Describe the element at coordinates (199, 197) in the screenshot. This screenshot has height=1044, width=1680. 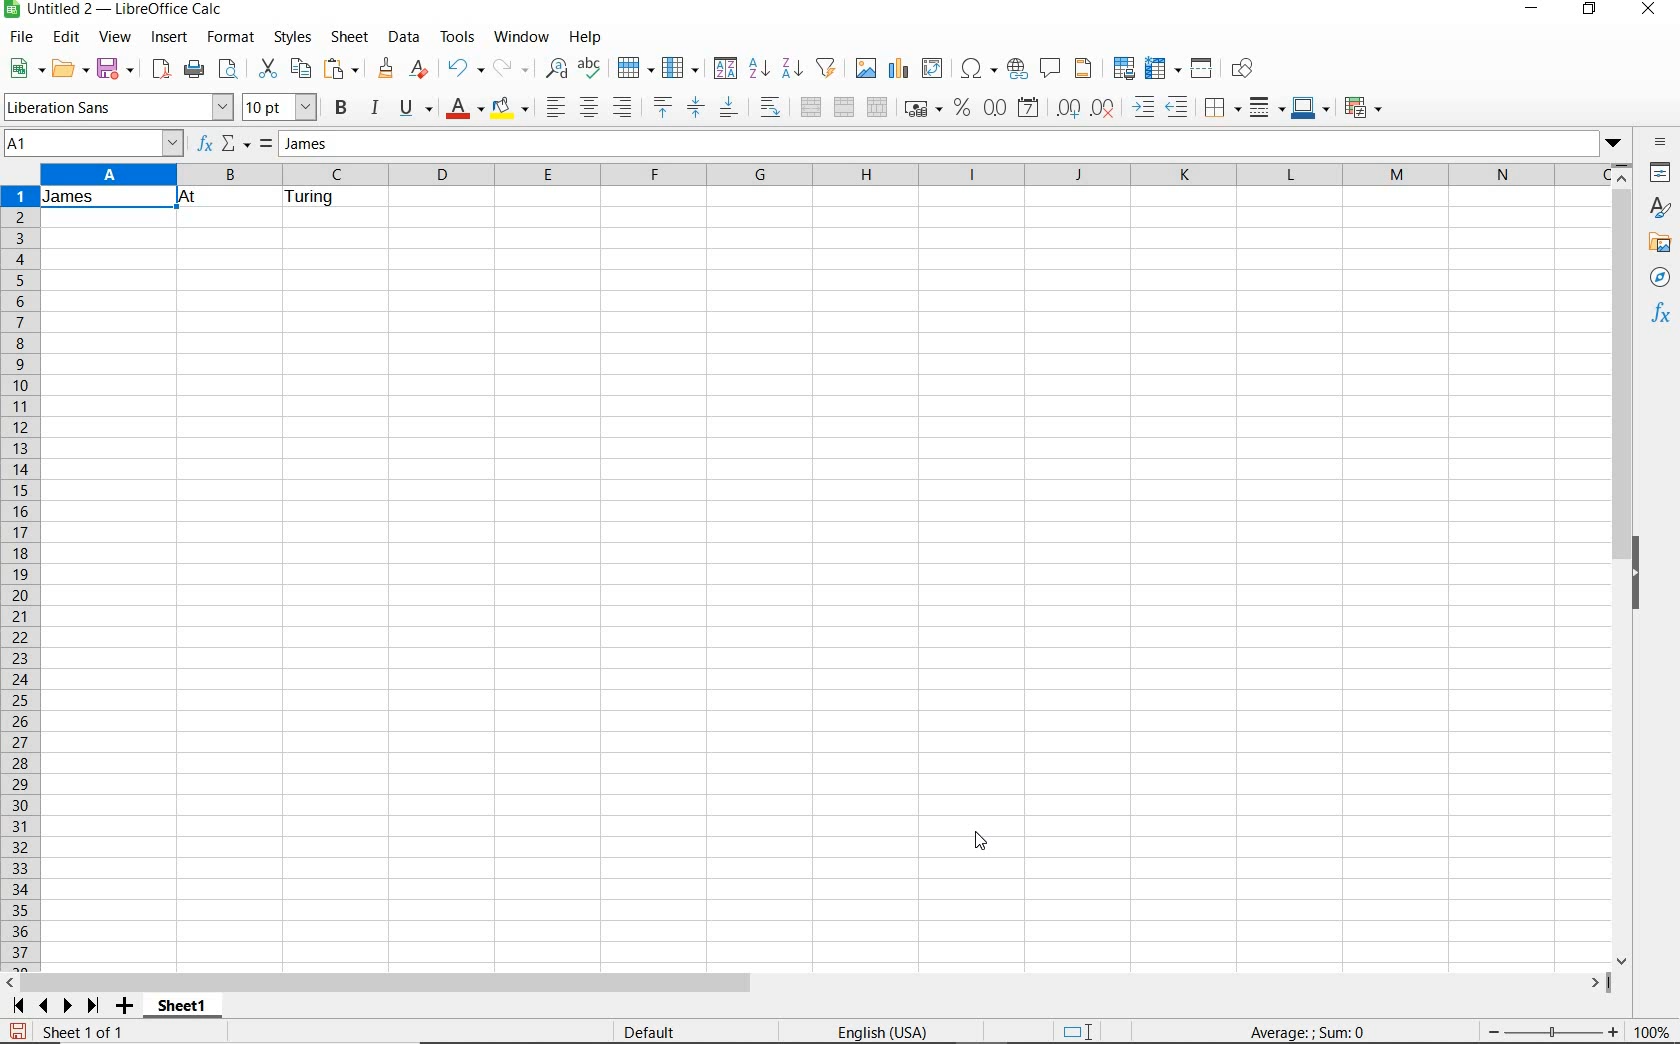
I see `text split` at that location.